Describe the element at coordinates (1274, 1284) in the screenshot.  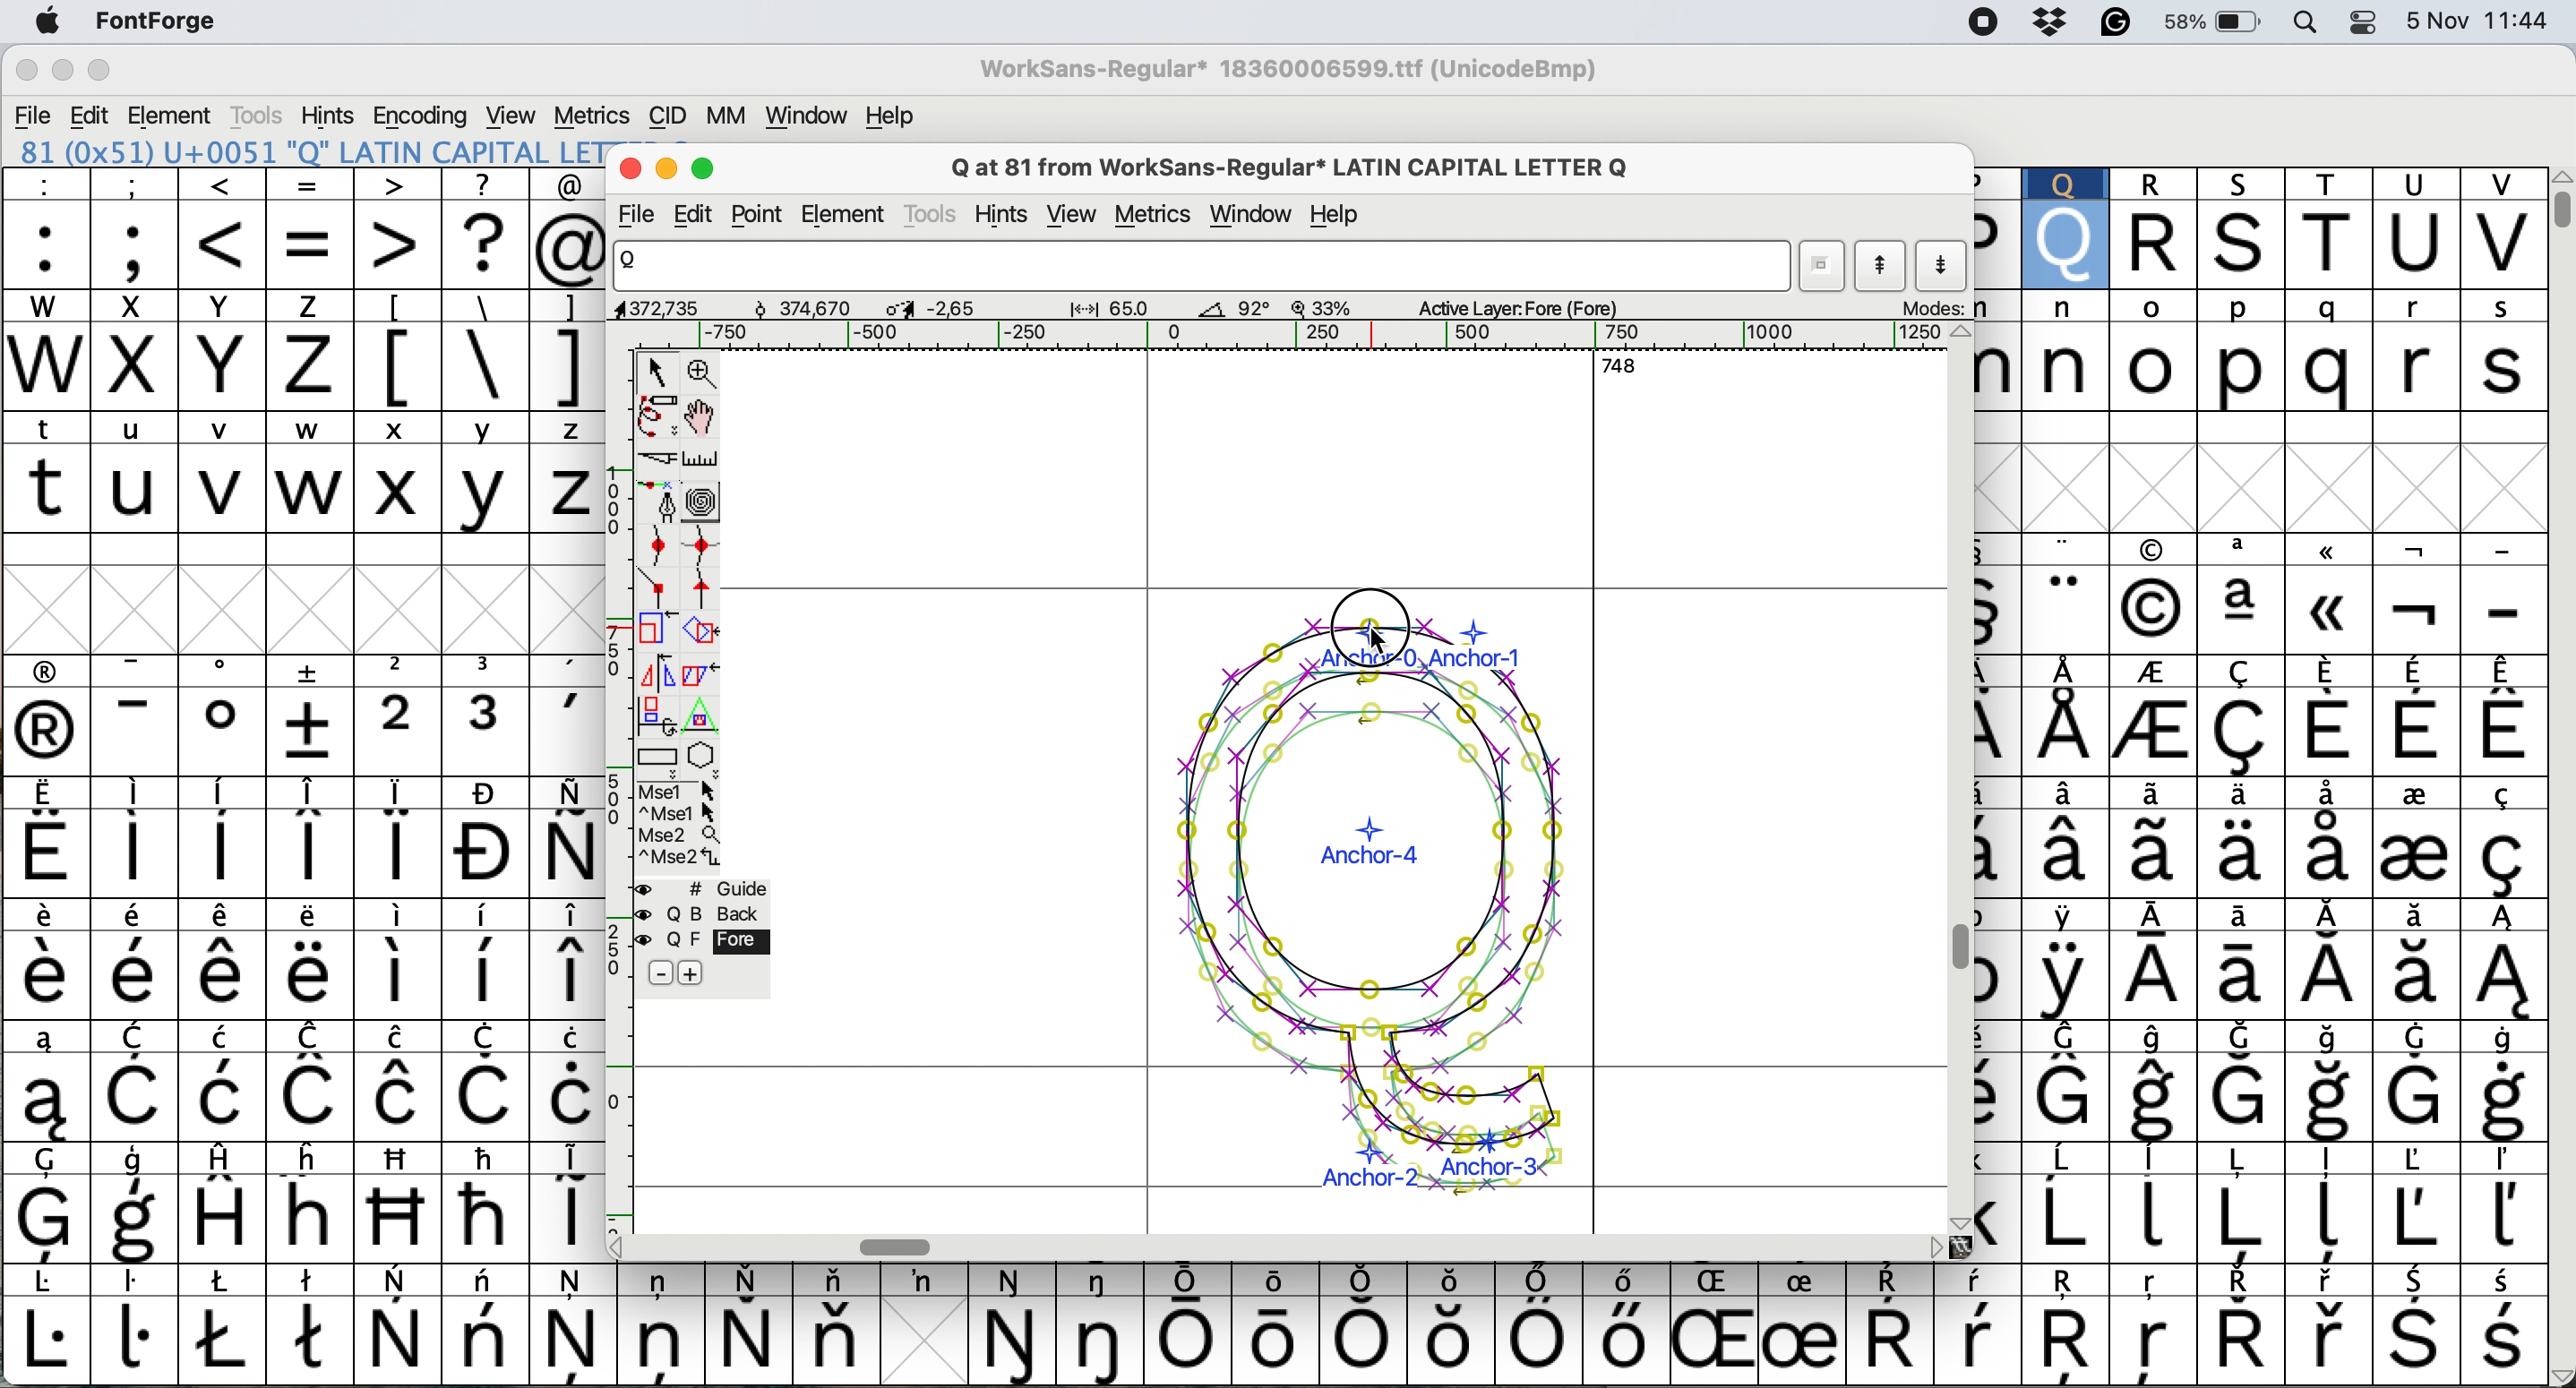
I see `text` at that location.